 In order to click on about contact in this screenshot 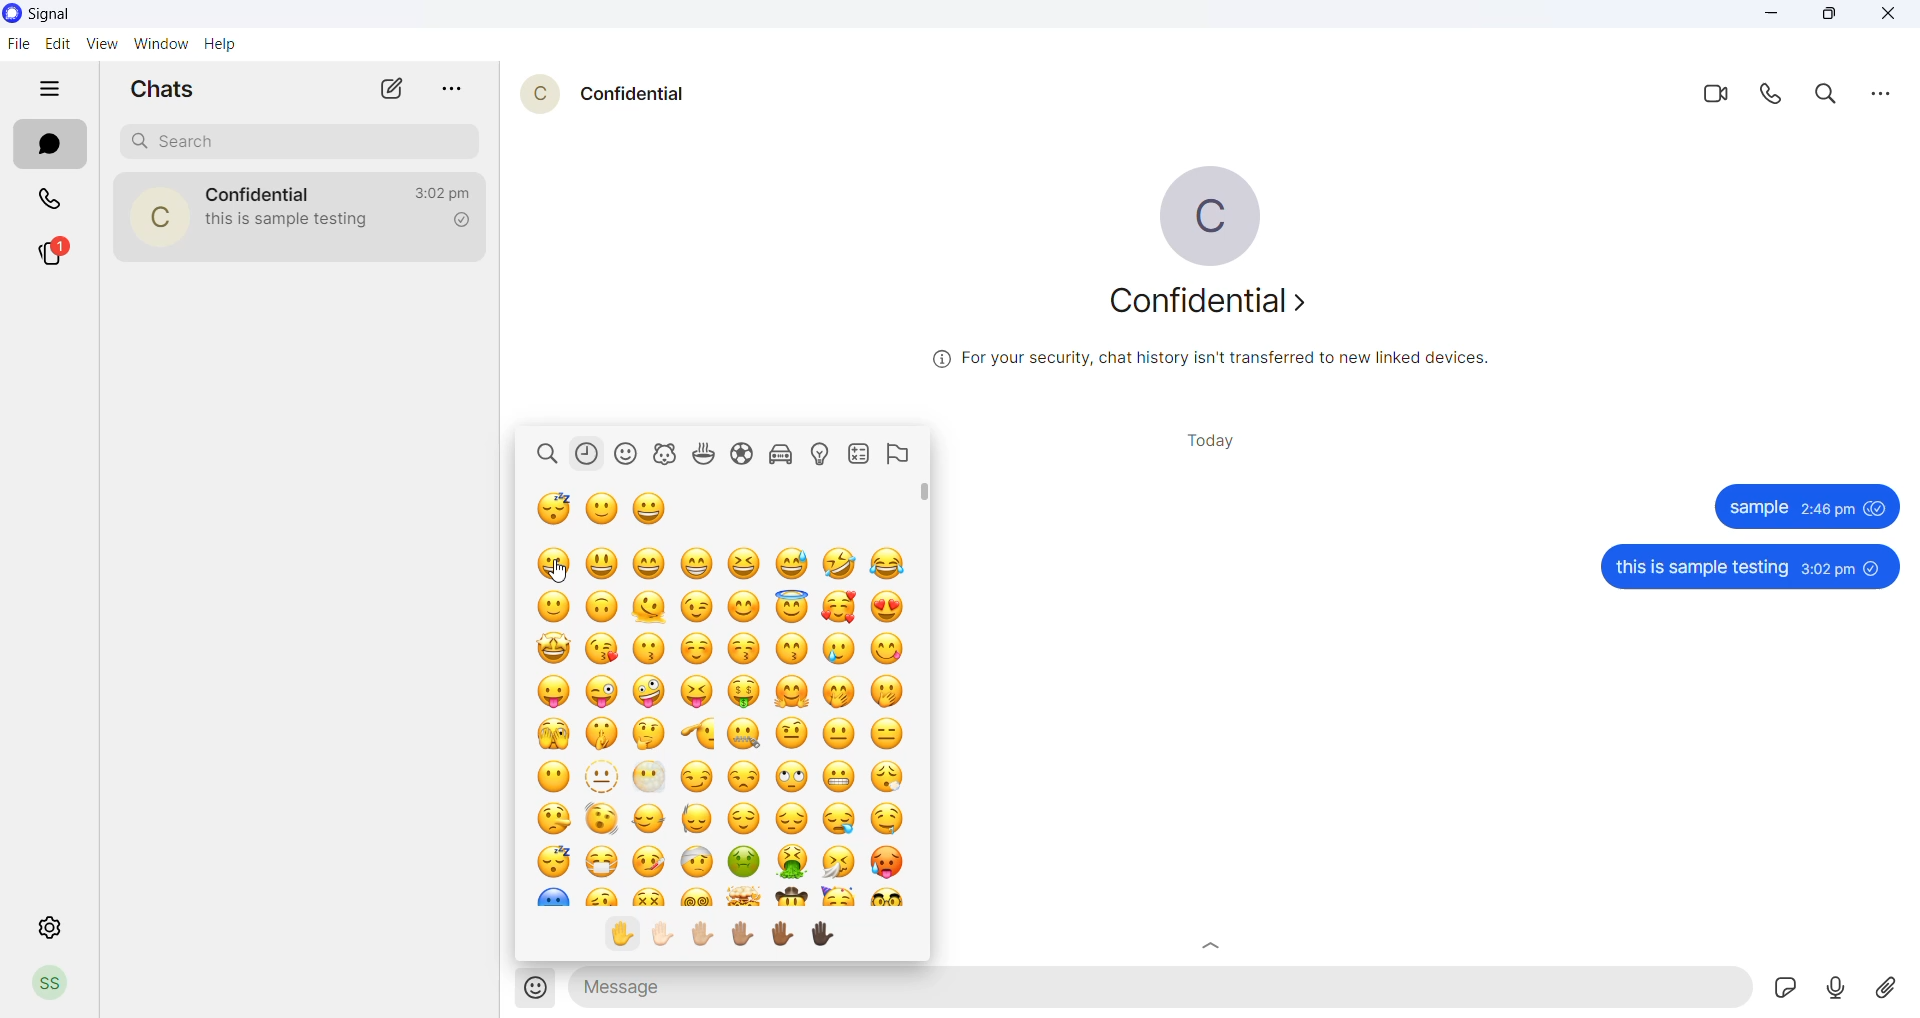, I will do `click(1215, 307)`.